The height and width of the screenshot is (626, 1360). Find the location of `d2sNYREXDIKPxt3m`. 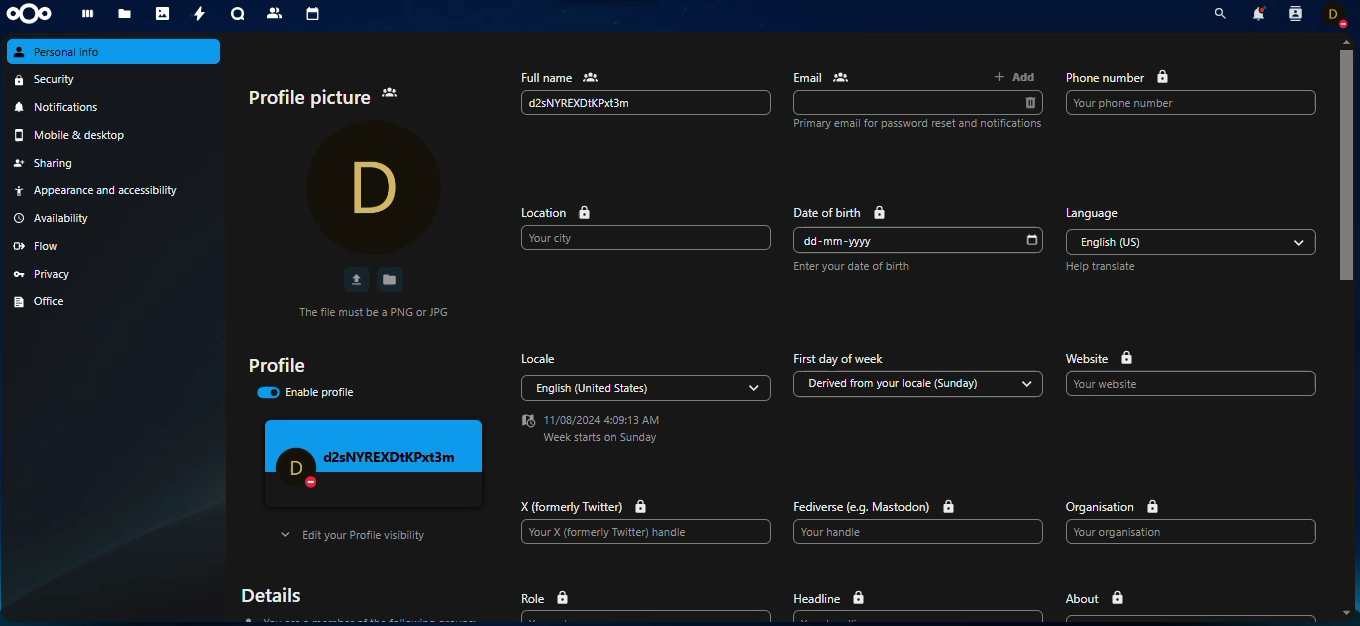

d2sNYREXDIKPxt3m is located at coordinates (646, 103).